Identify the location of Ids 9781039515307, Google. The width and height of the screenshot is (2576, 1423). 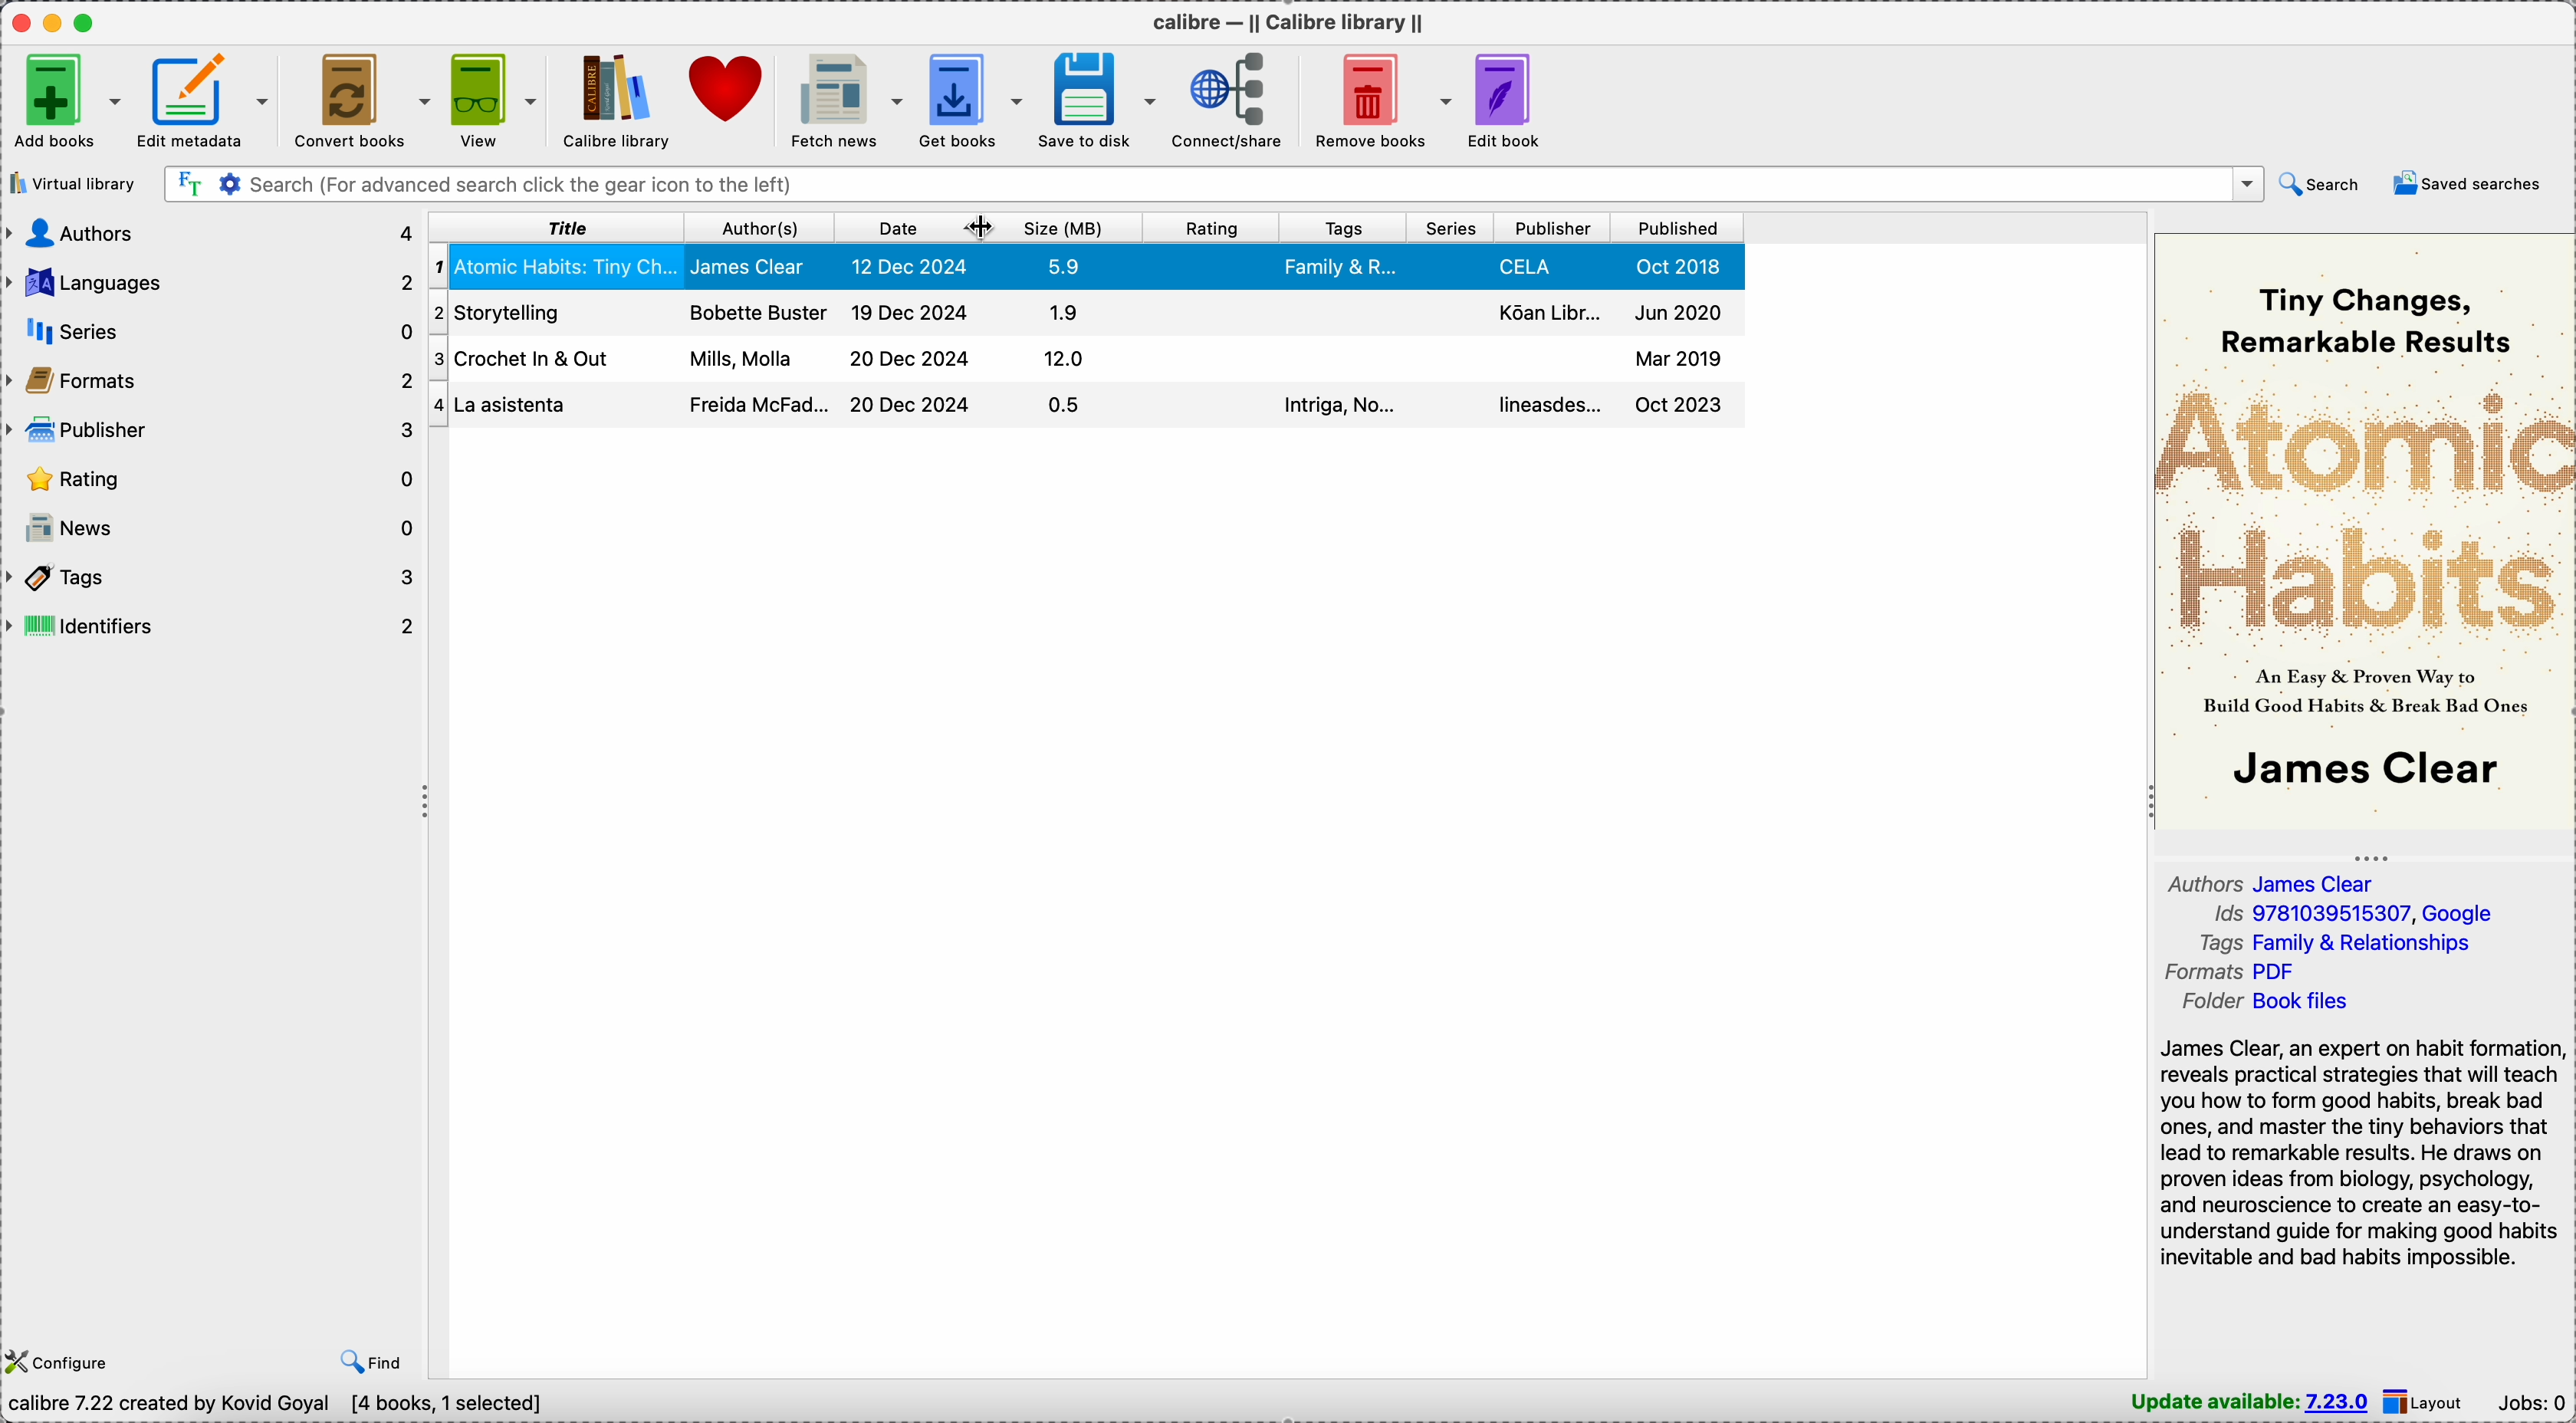
(2352, 913).